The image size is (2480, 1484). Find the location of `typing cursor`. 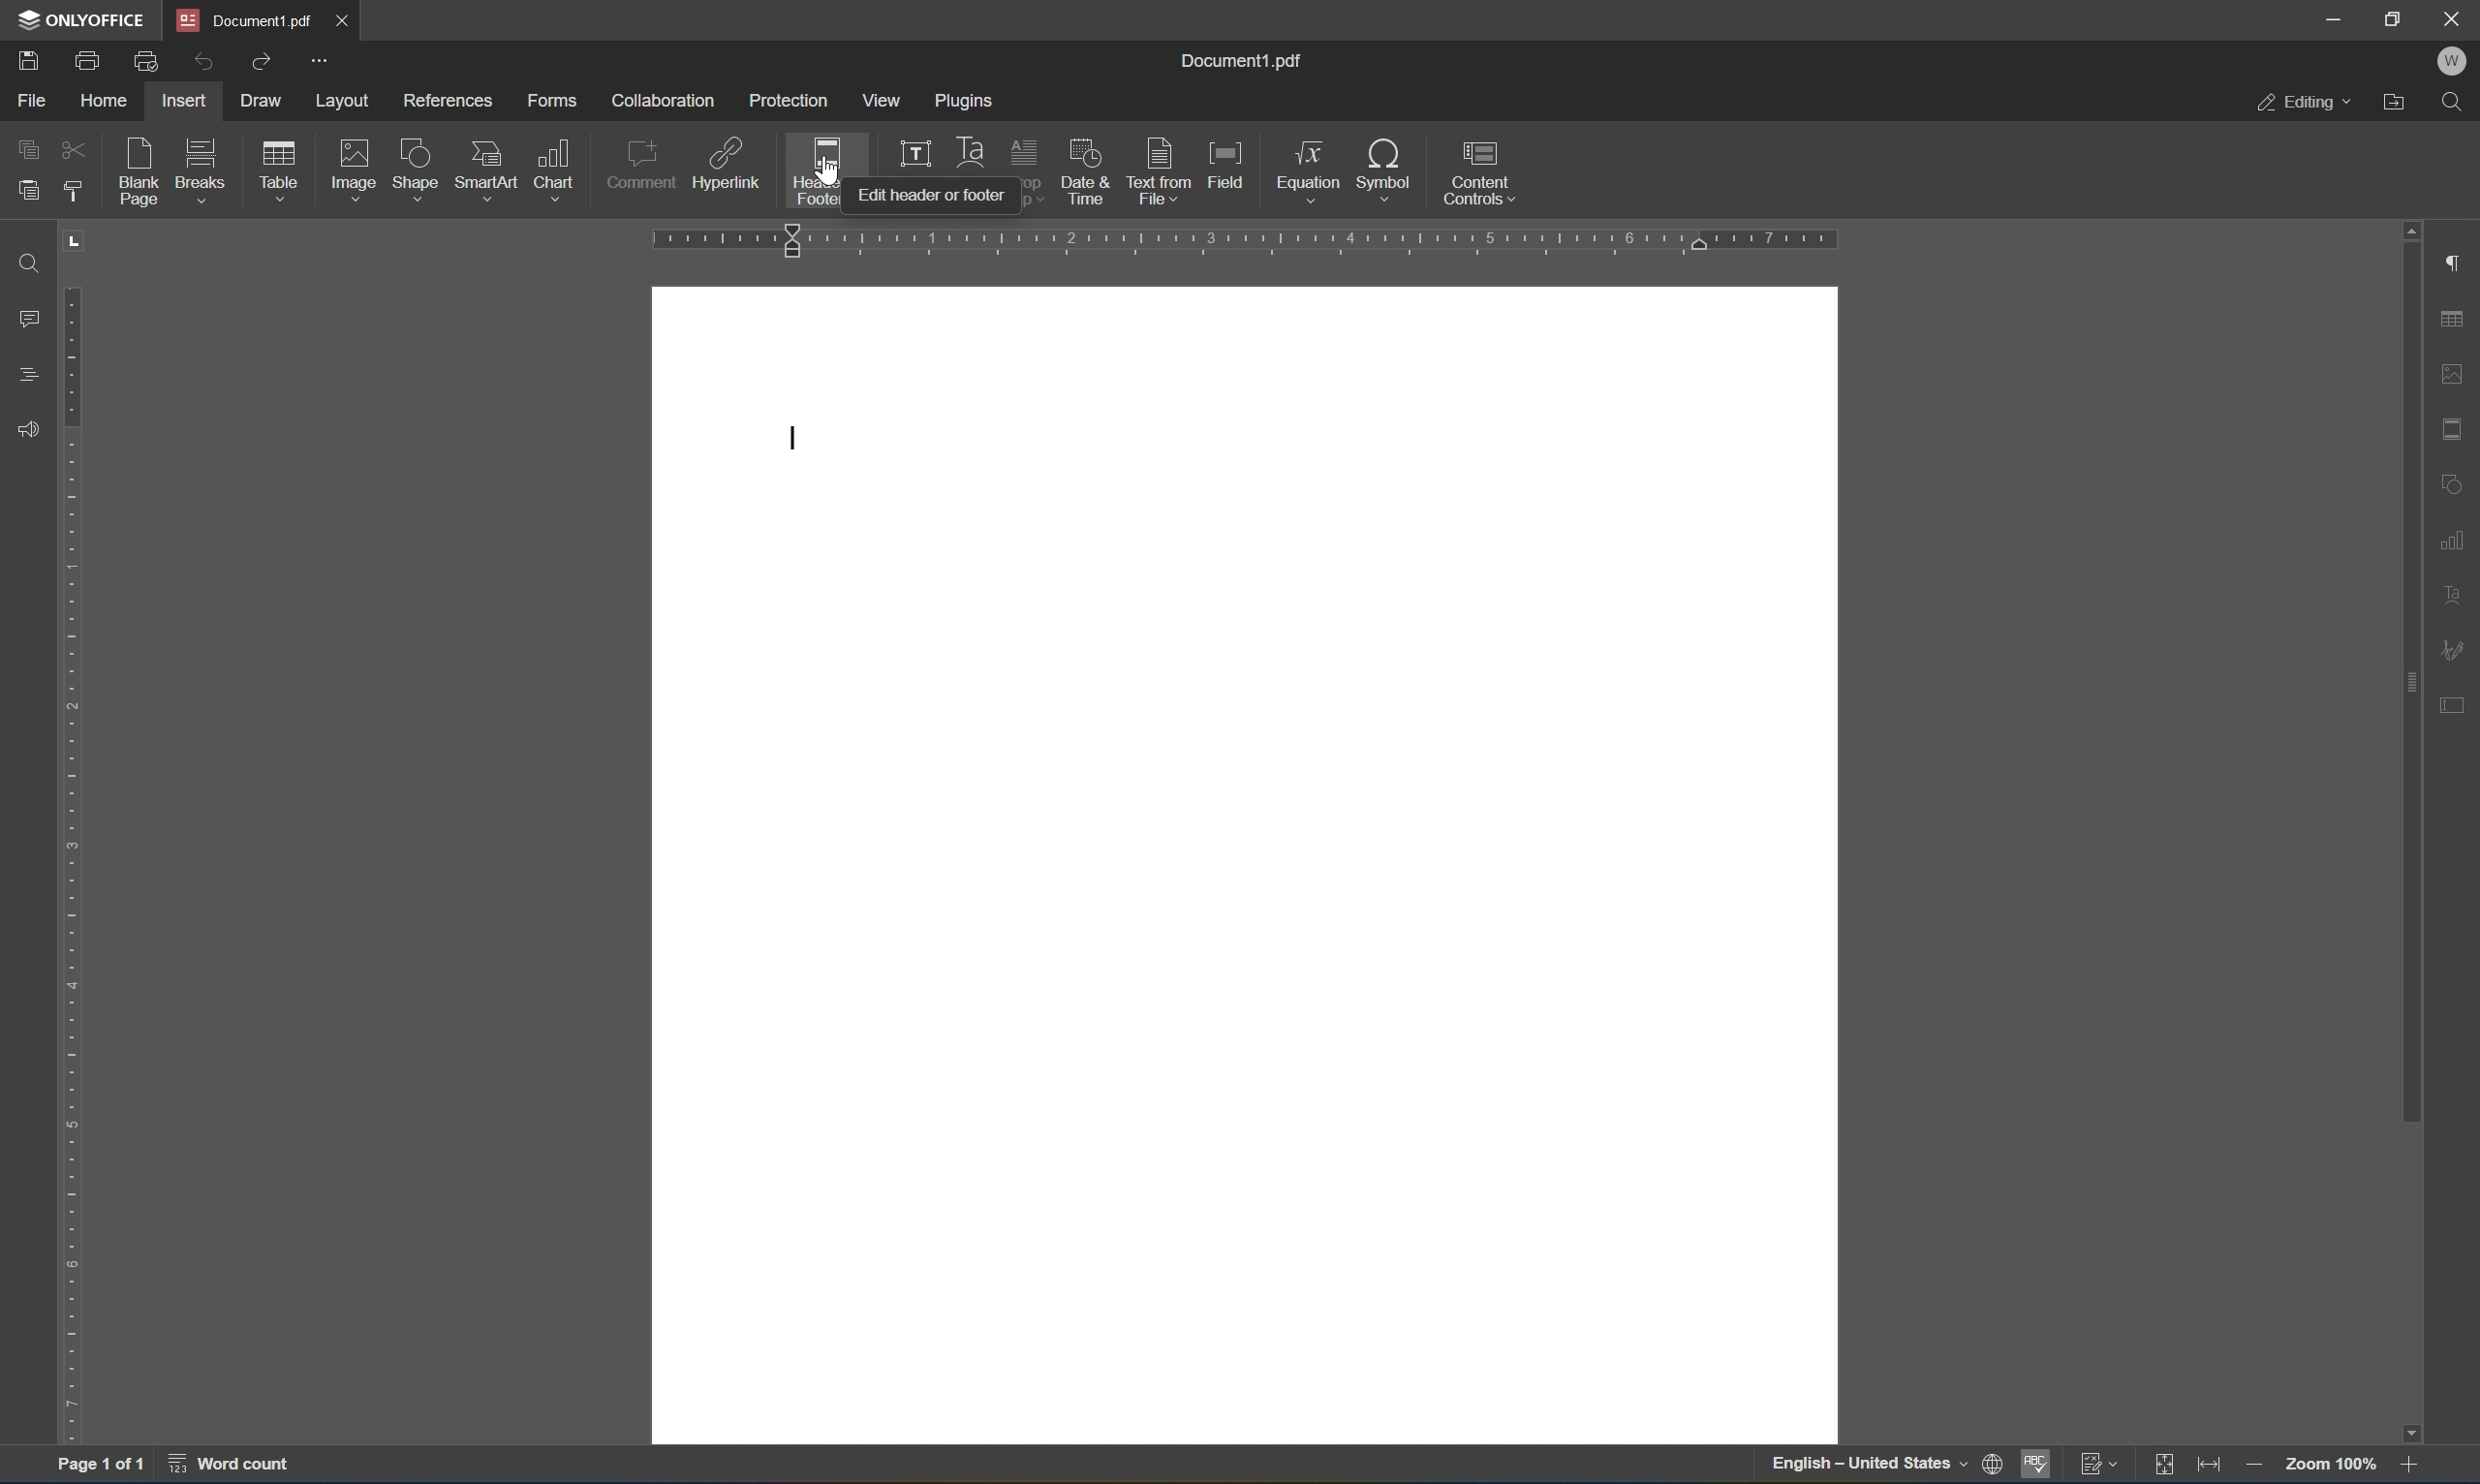

typing cursor is located at coordinates (791, 438).